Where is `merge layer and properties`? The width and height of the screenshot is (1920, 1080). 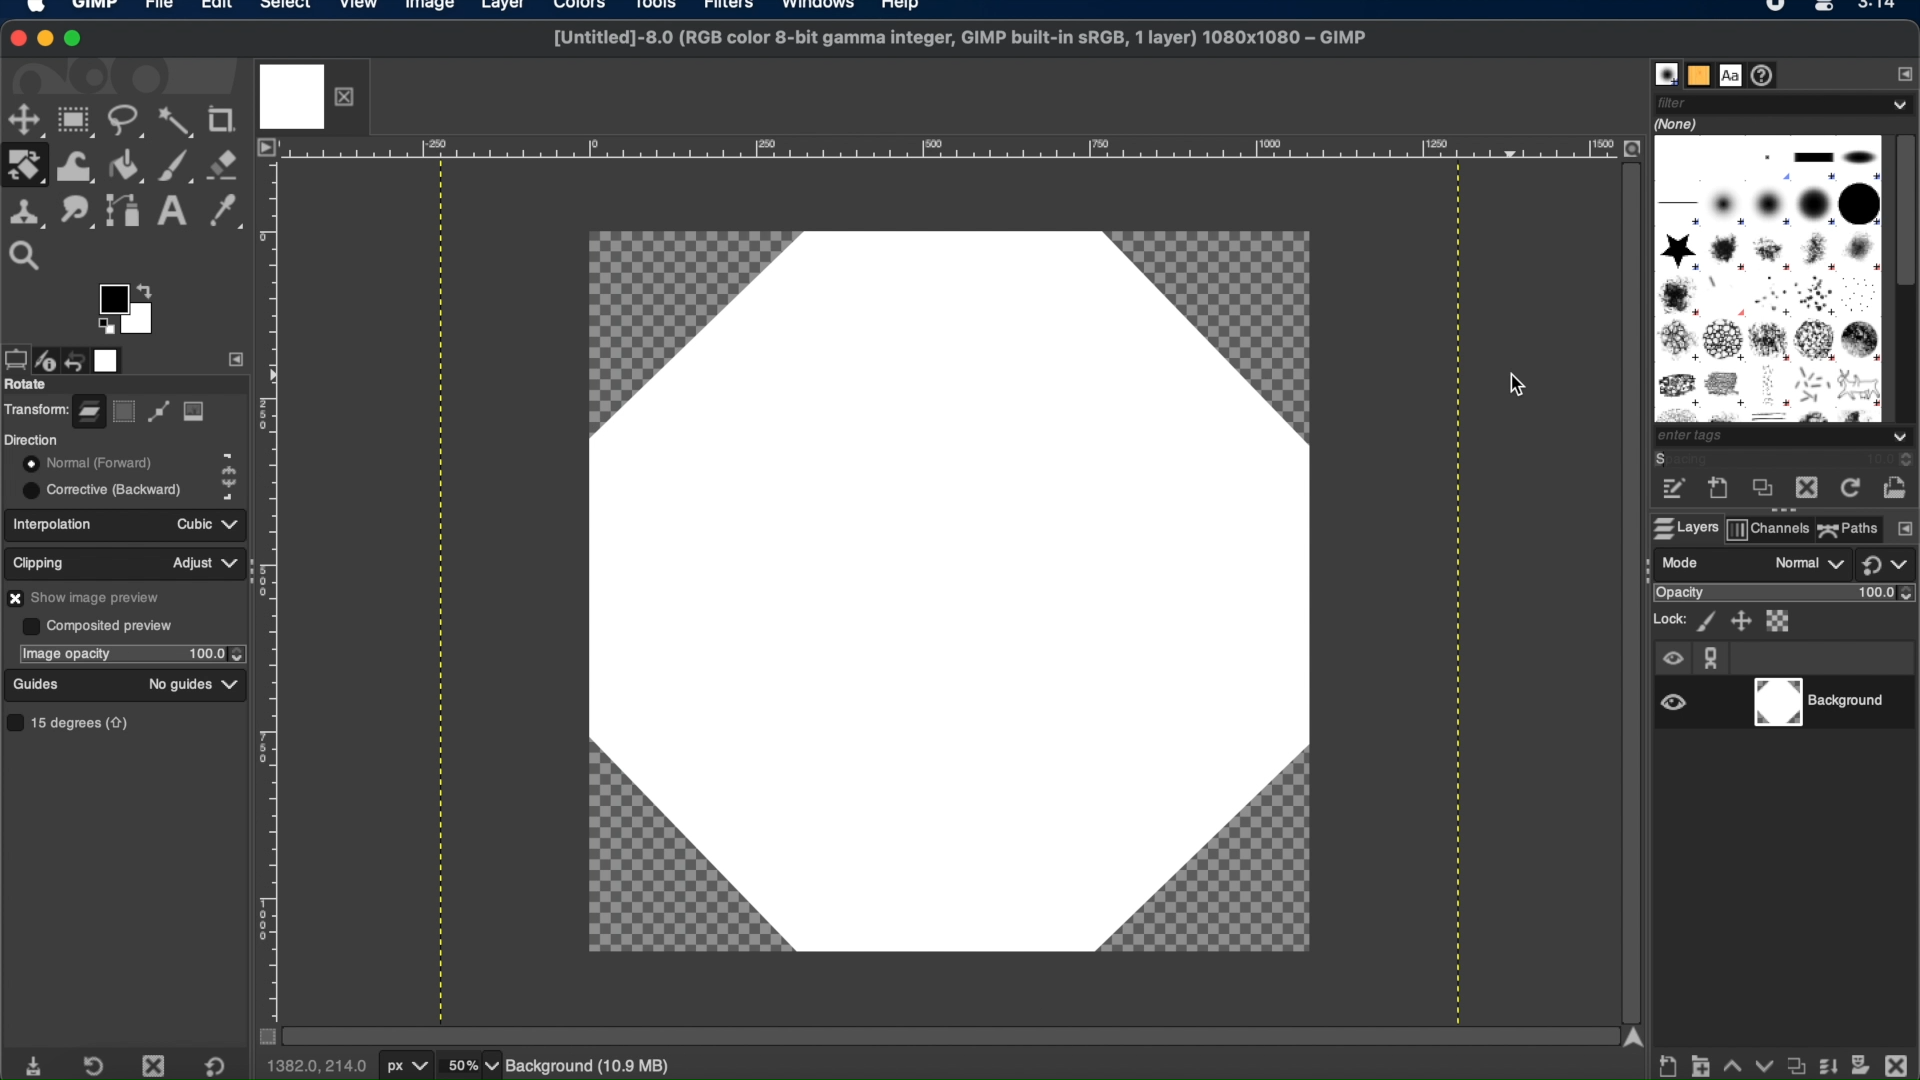
merge layer and properties is located at coordinates (1825, 1061).